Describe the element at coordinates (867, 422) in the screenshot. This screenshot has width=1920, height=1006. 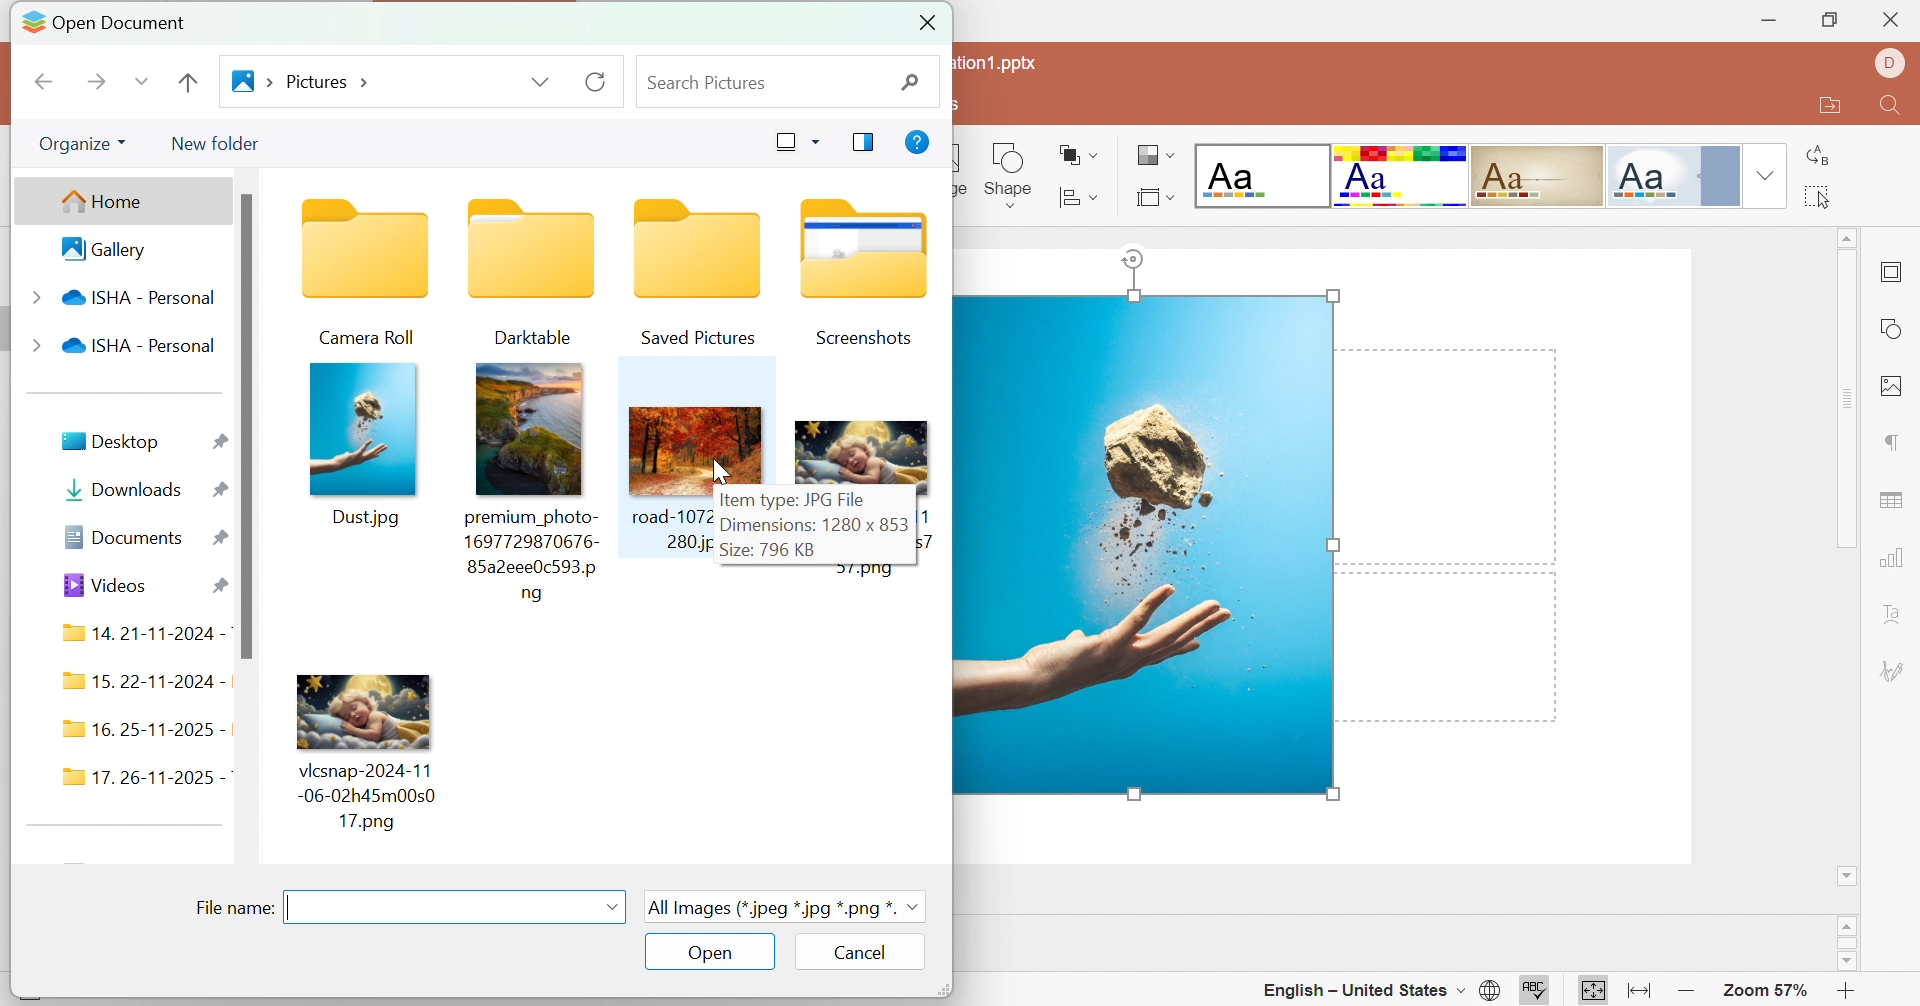
I see `Image` at that location.